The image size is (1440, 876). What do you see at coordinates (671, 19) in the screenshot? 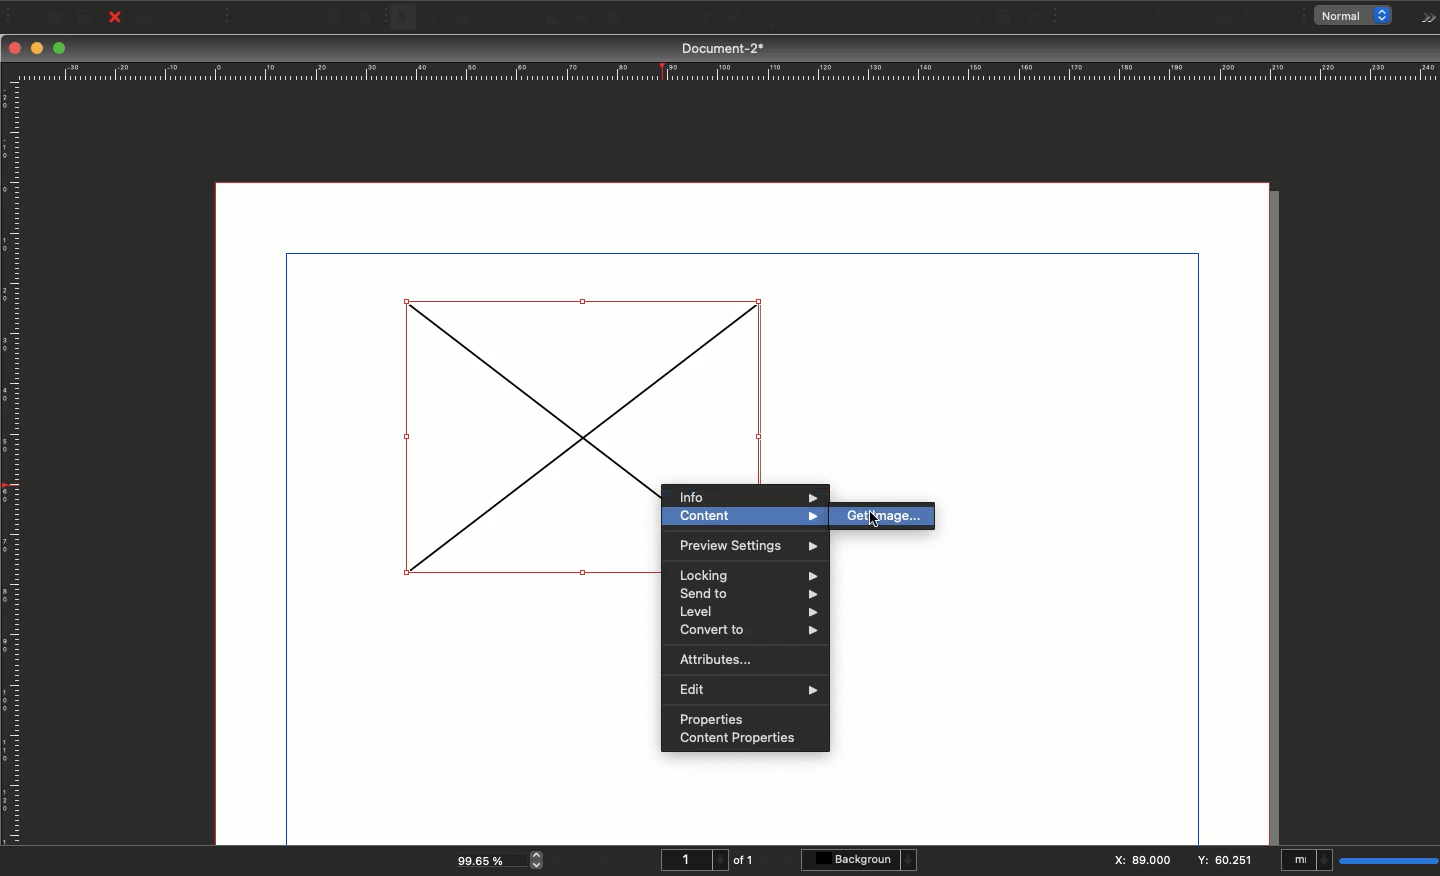
I see `Line` at bounding box center [671, 19].